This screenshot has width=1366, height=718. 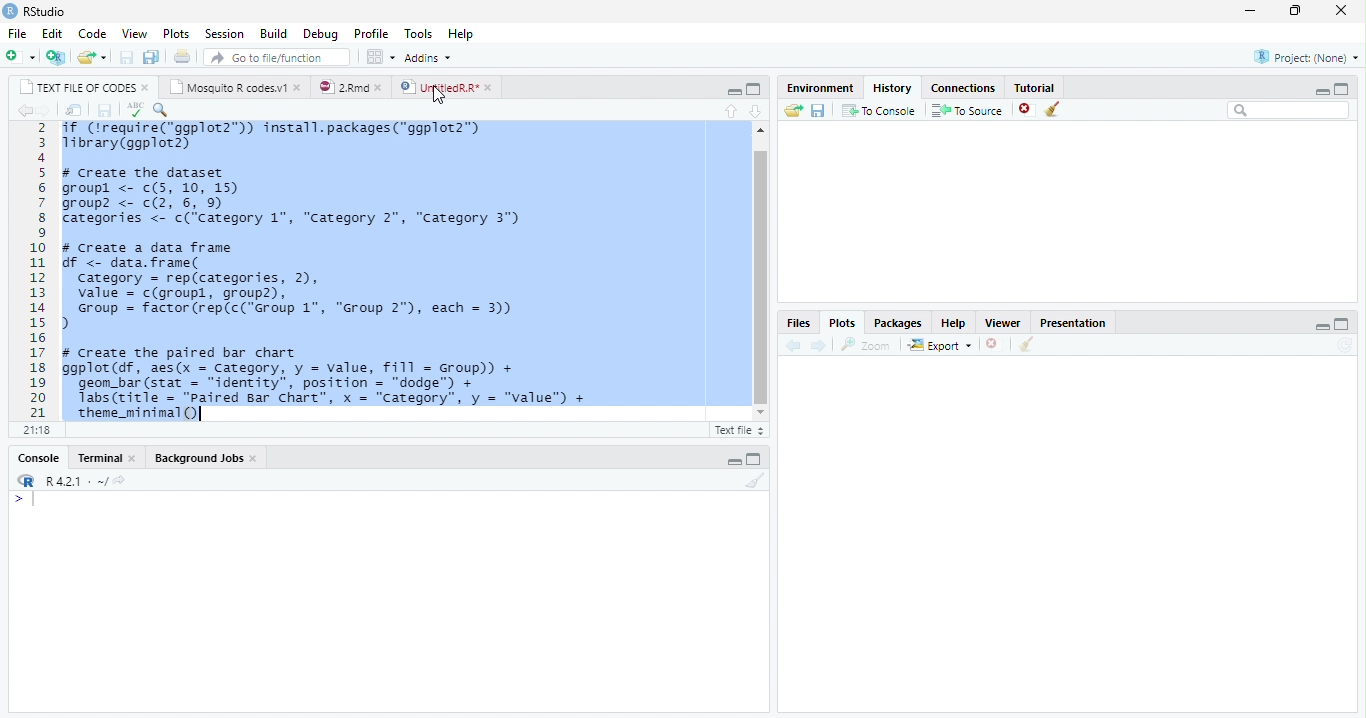 I want to click on save history , so click(x=817, y=110).